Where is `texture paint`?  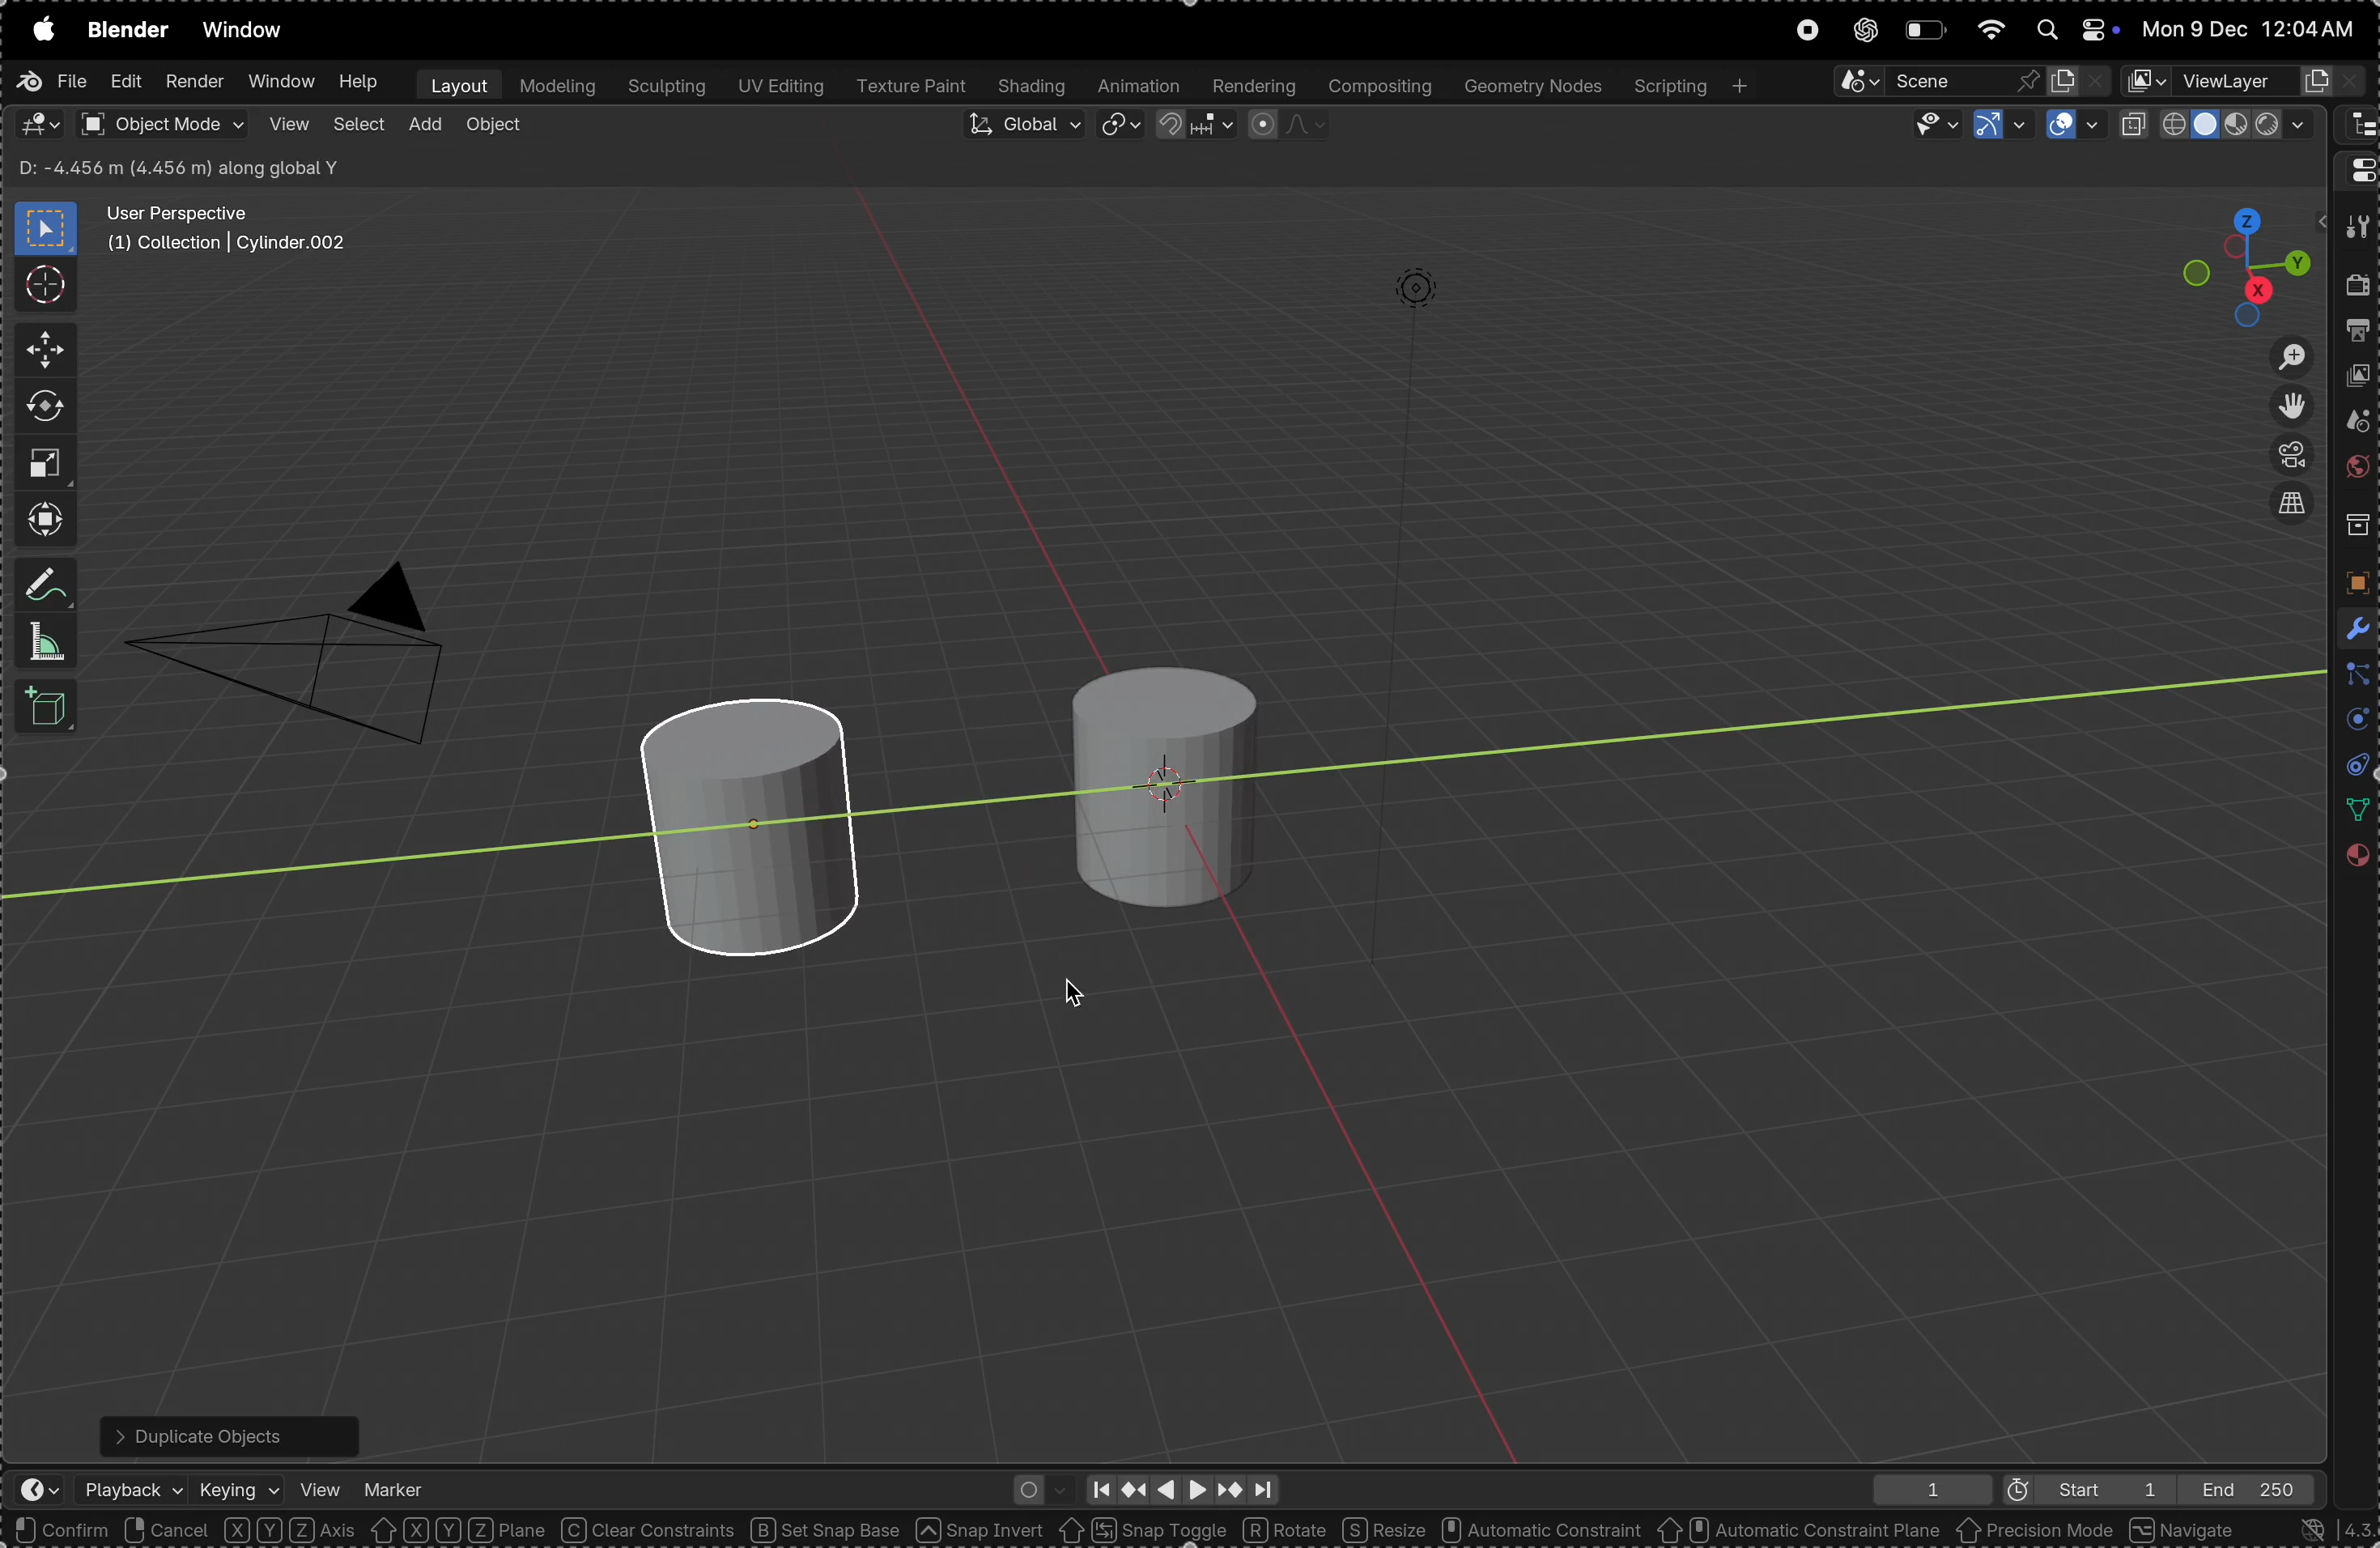
texture paint is located at coordinates (911, 87).